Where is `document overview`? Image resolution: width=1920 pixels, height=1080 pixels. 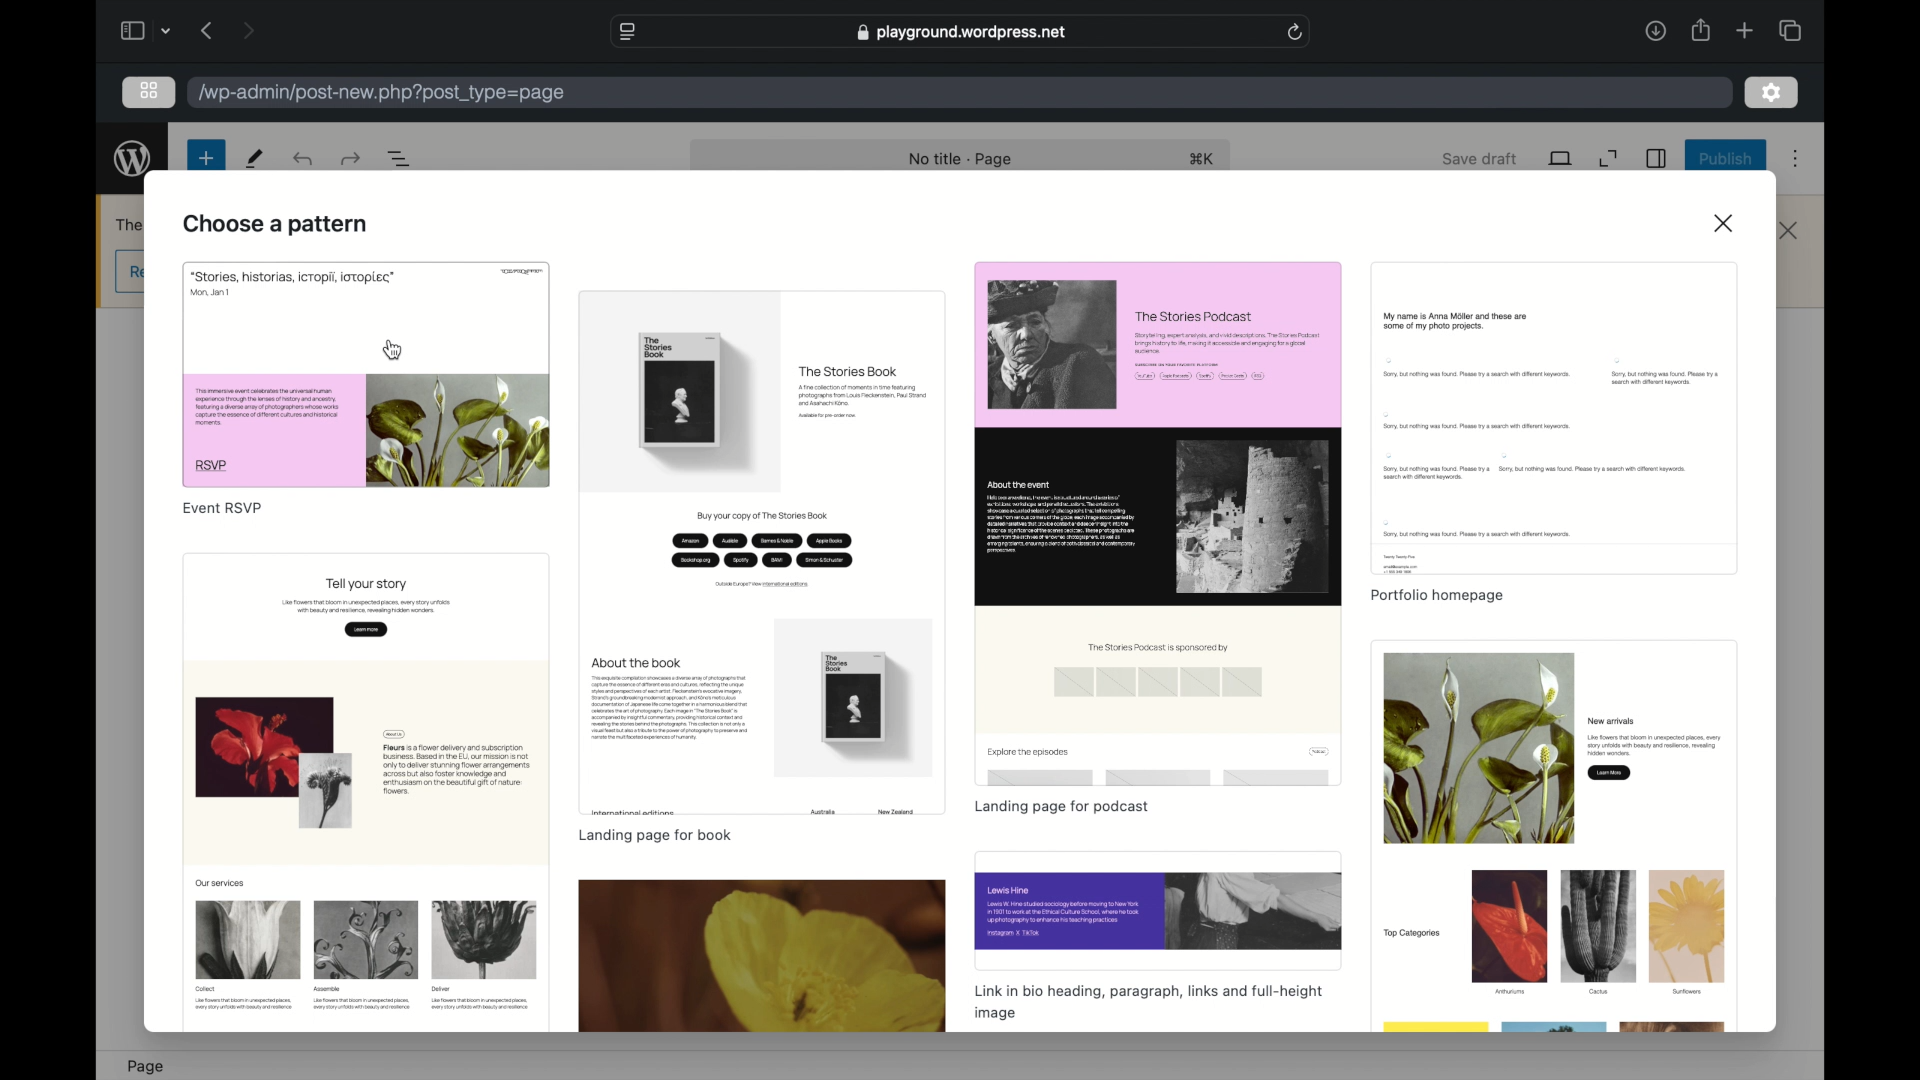
document overview is located at coordinates (402, 160).